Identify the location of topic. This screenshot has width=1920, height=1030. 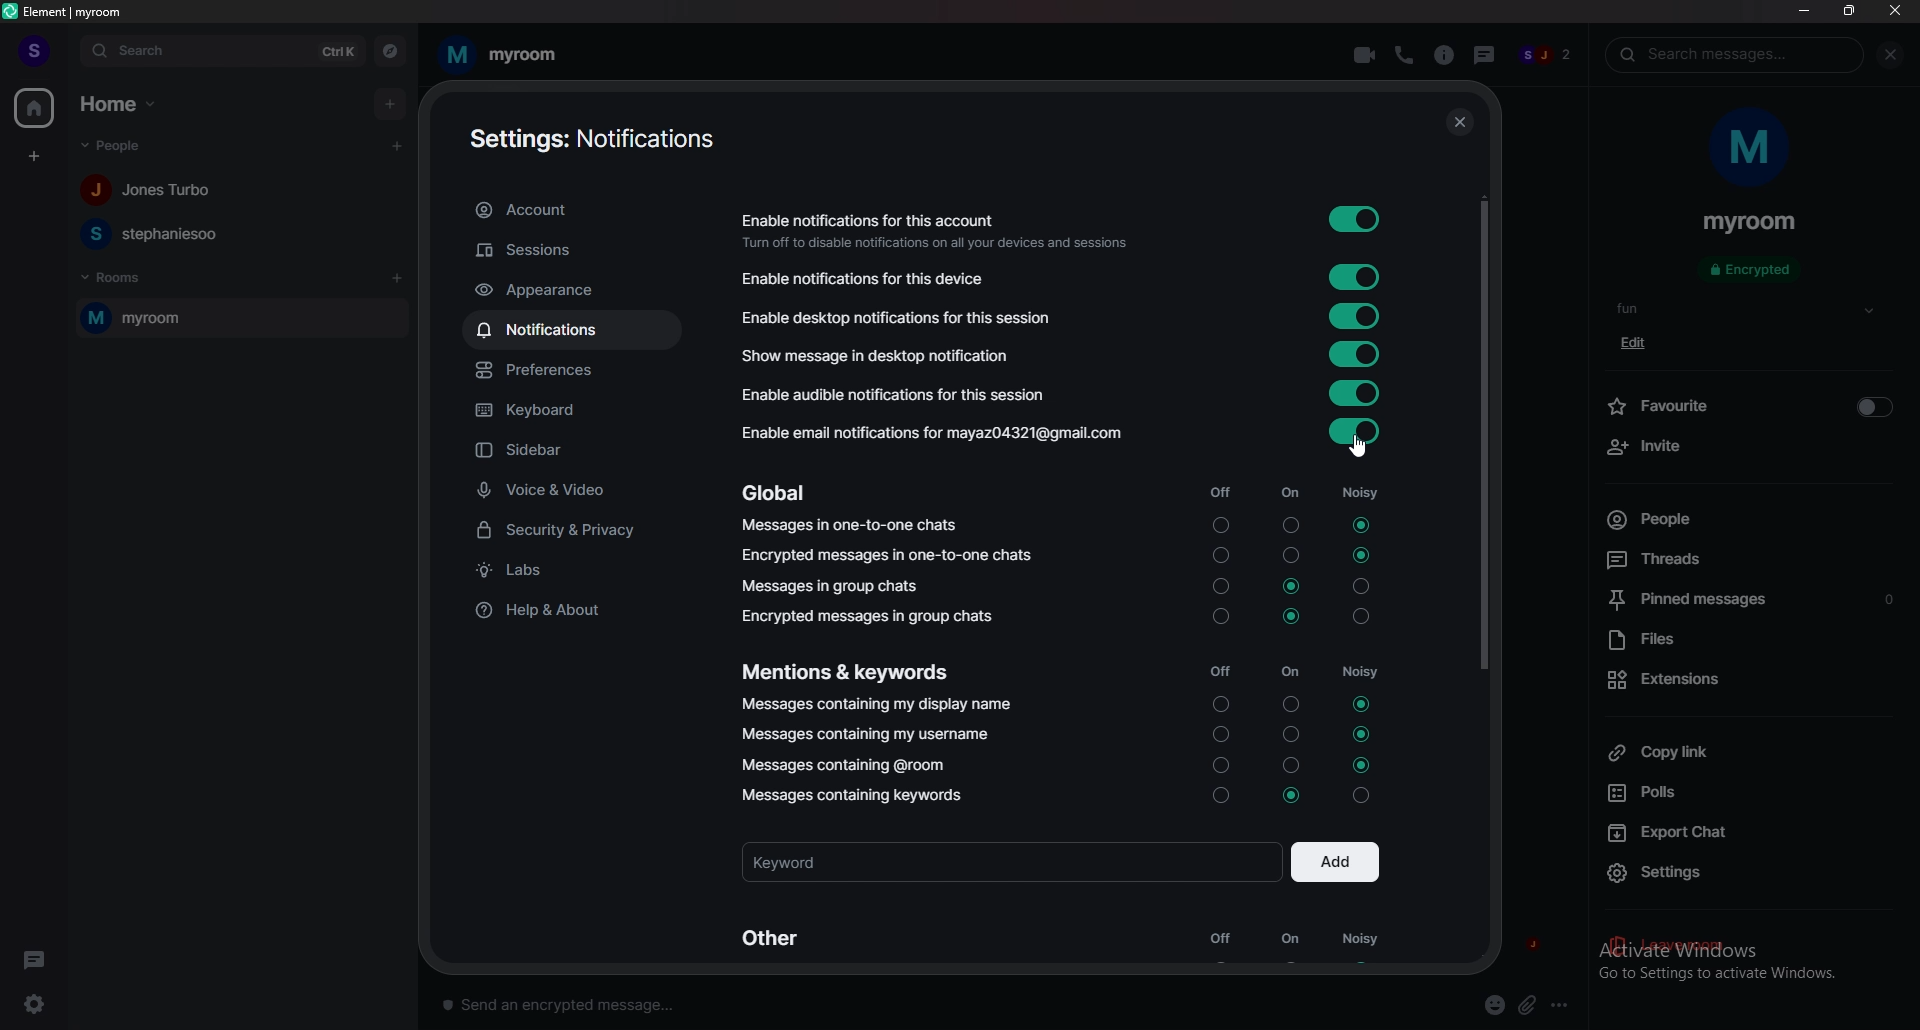
(1643, 308).